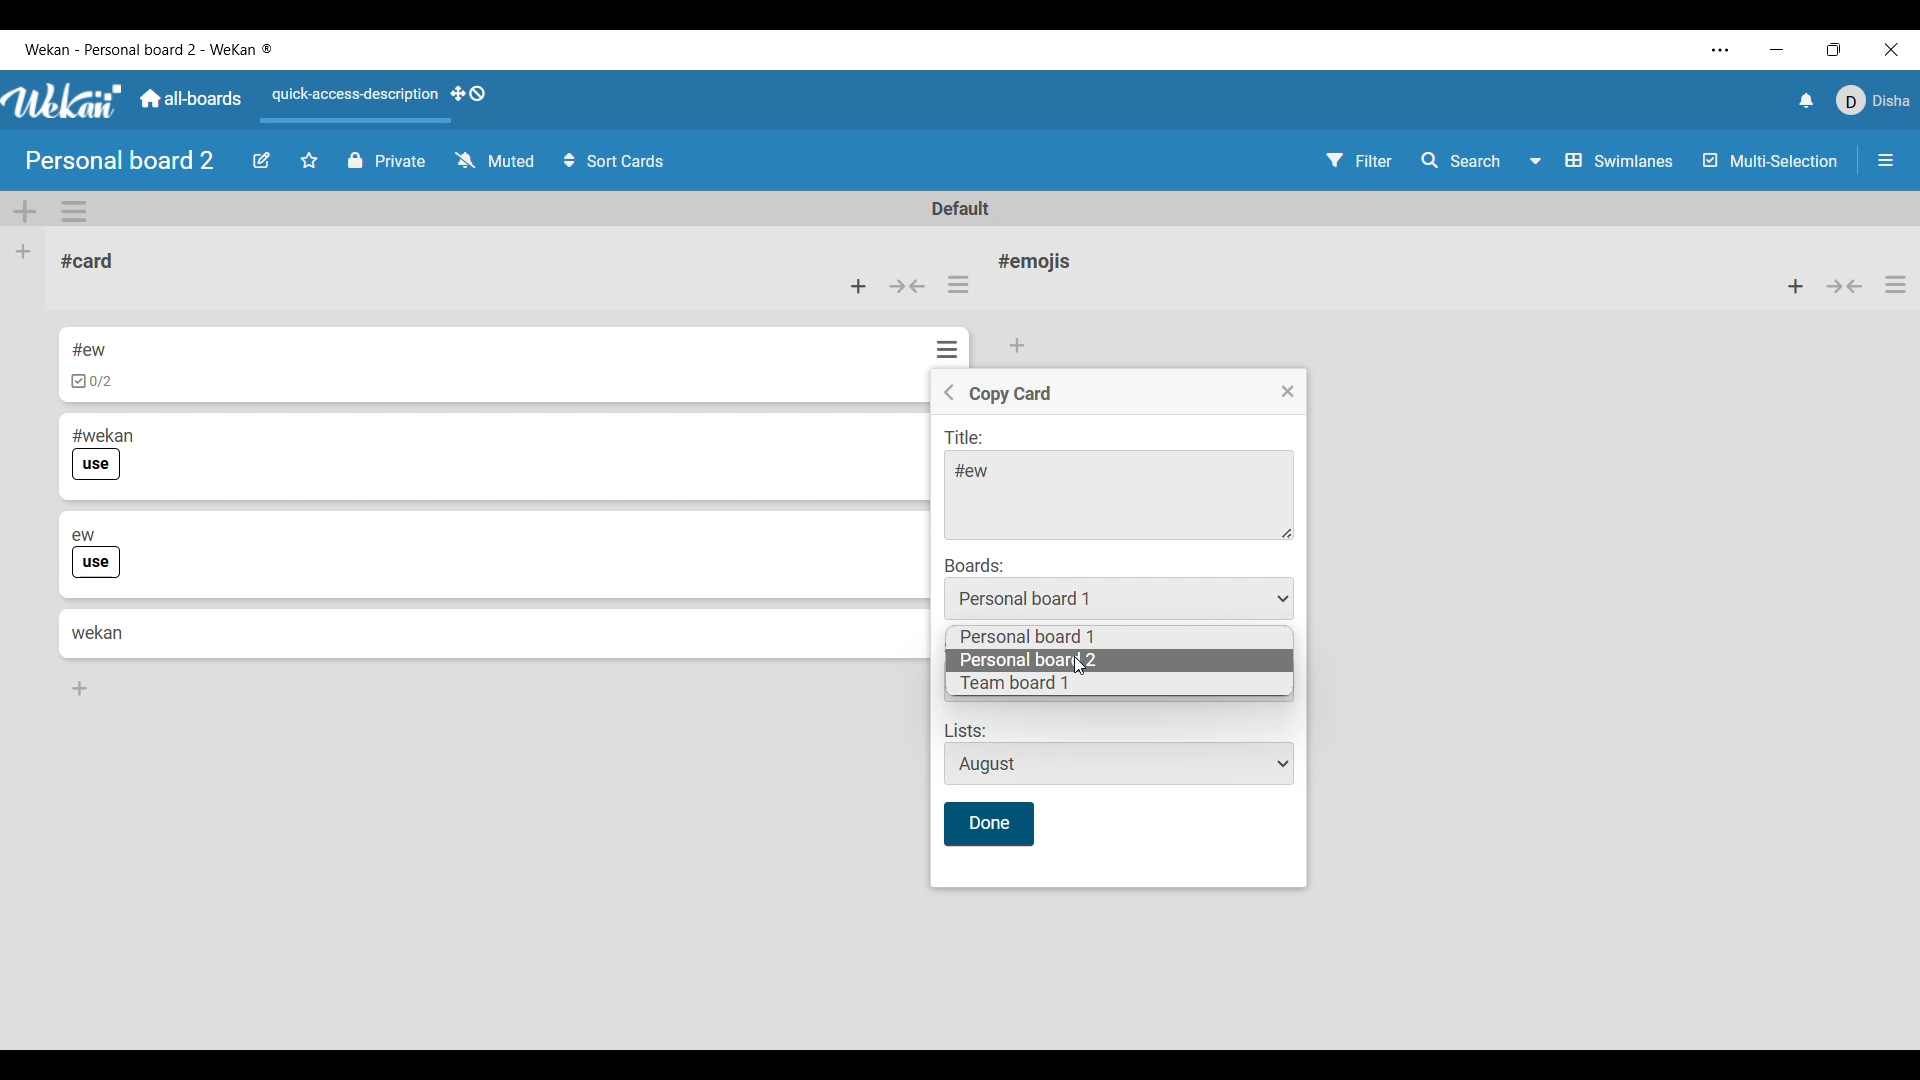 The width and height of the screenshot is (1920, 1080). I want to click on Open/Close sidebar, so click(1886, 160).